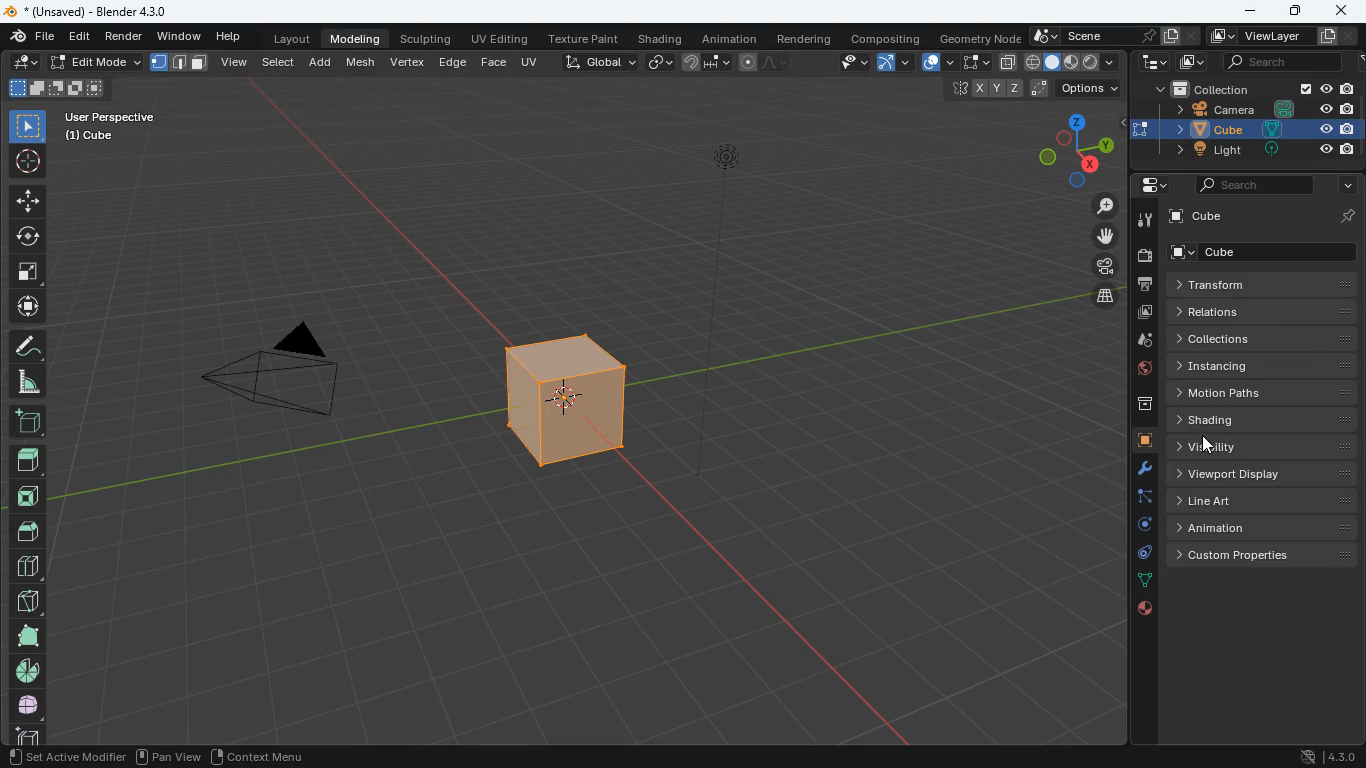  What do you see at coordinates (844, 63) in the screenshot?
I see `view` at bounding box center [844, 63].